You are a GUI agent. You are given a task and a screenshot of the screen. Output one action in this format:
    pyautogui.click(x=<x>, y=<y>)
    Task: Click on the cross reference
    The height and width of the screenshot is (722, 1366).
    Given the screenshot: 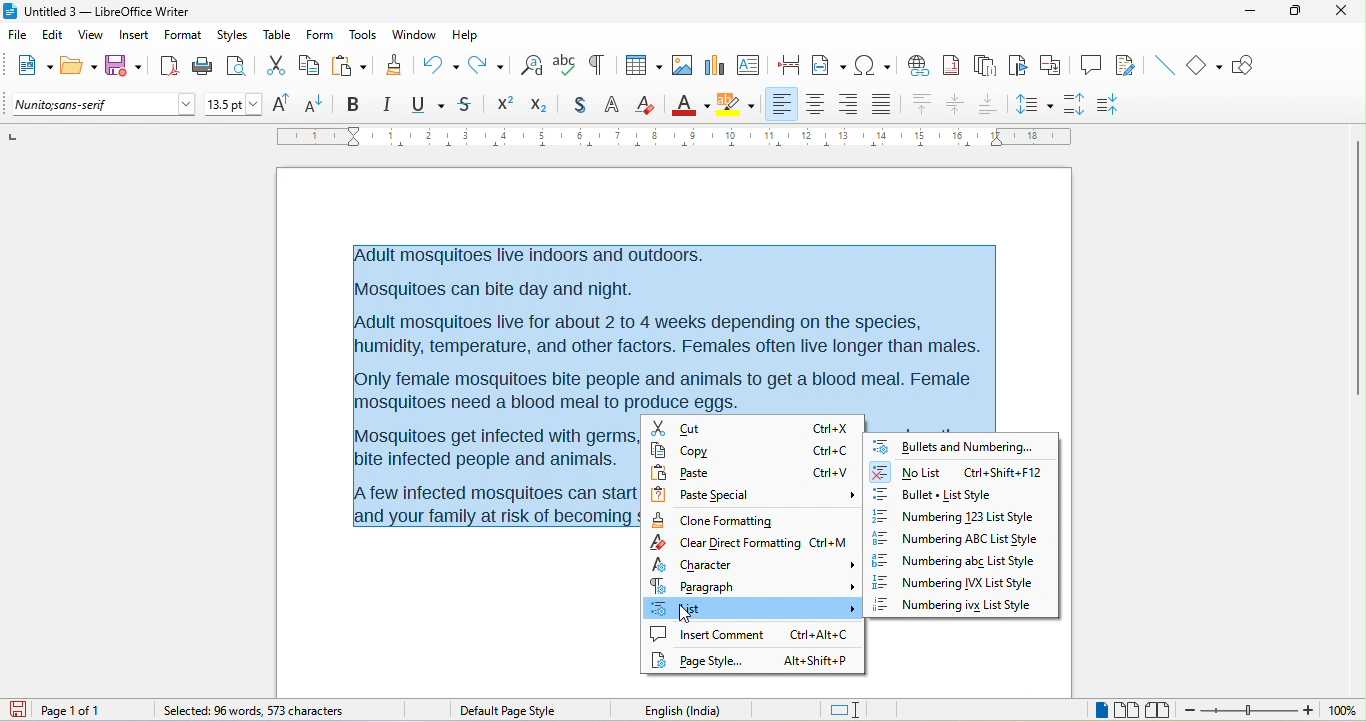 What is the action you would take?
    pyautogui.click(x=1055, y=65)
    